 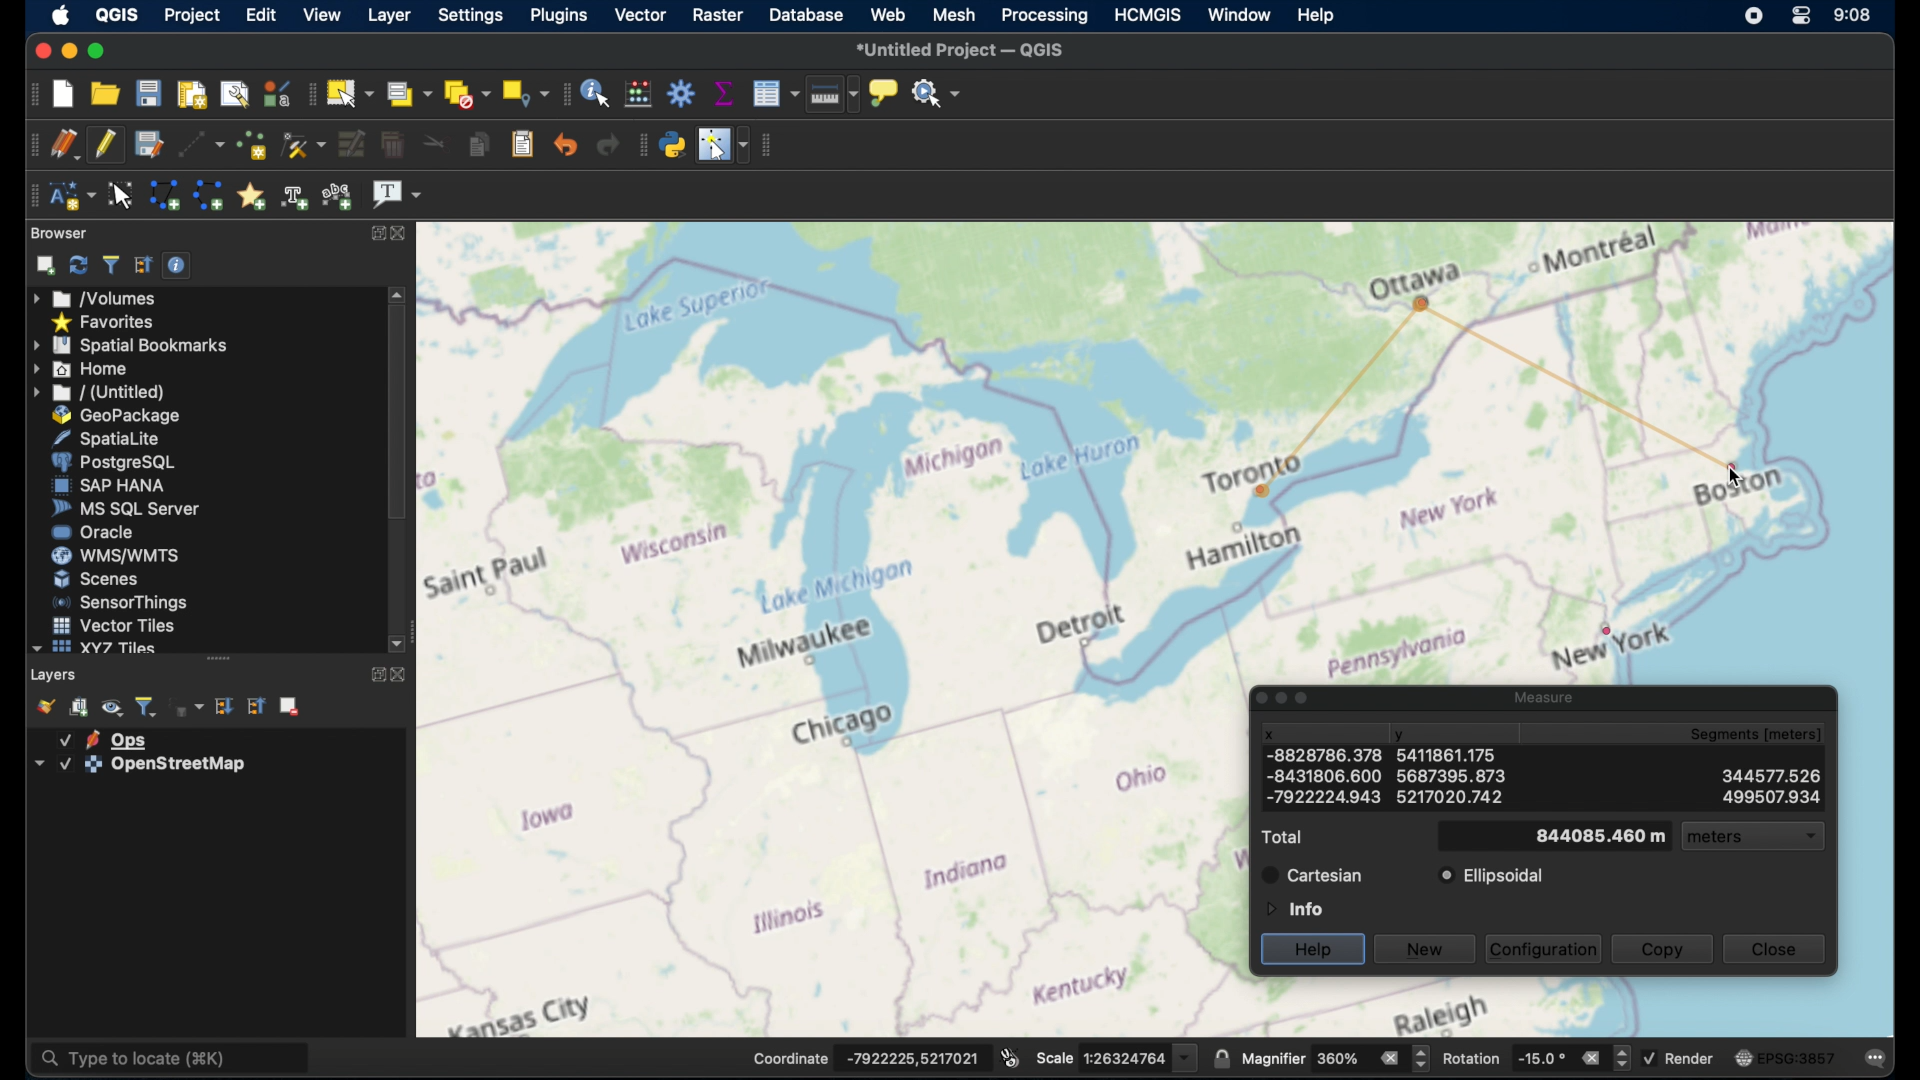 I want to click on scroll up arrow, so click(x=398, y=294).